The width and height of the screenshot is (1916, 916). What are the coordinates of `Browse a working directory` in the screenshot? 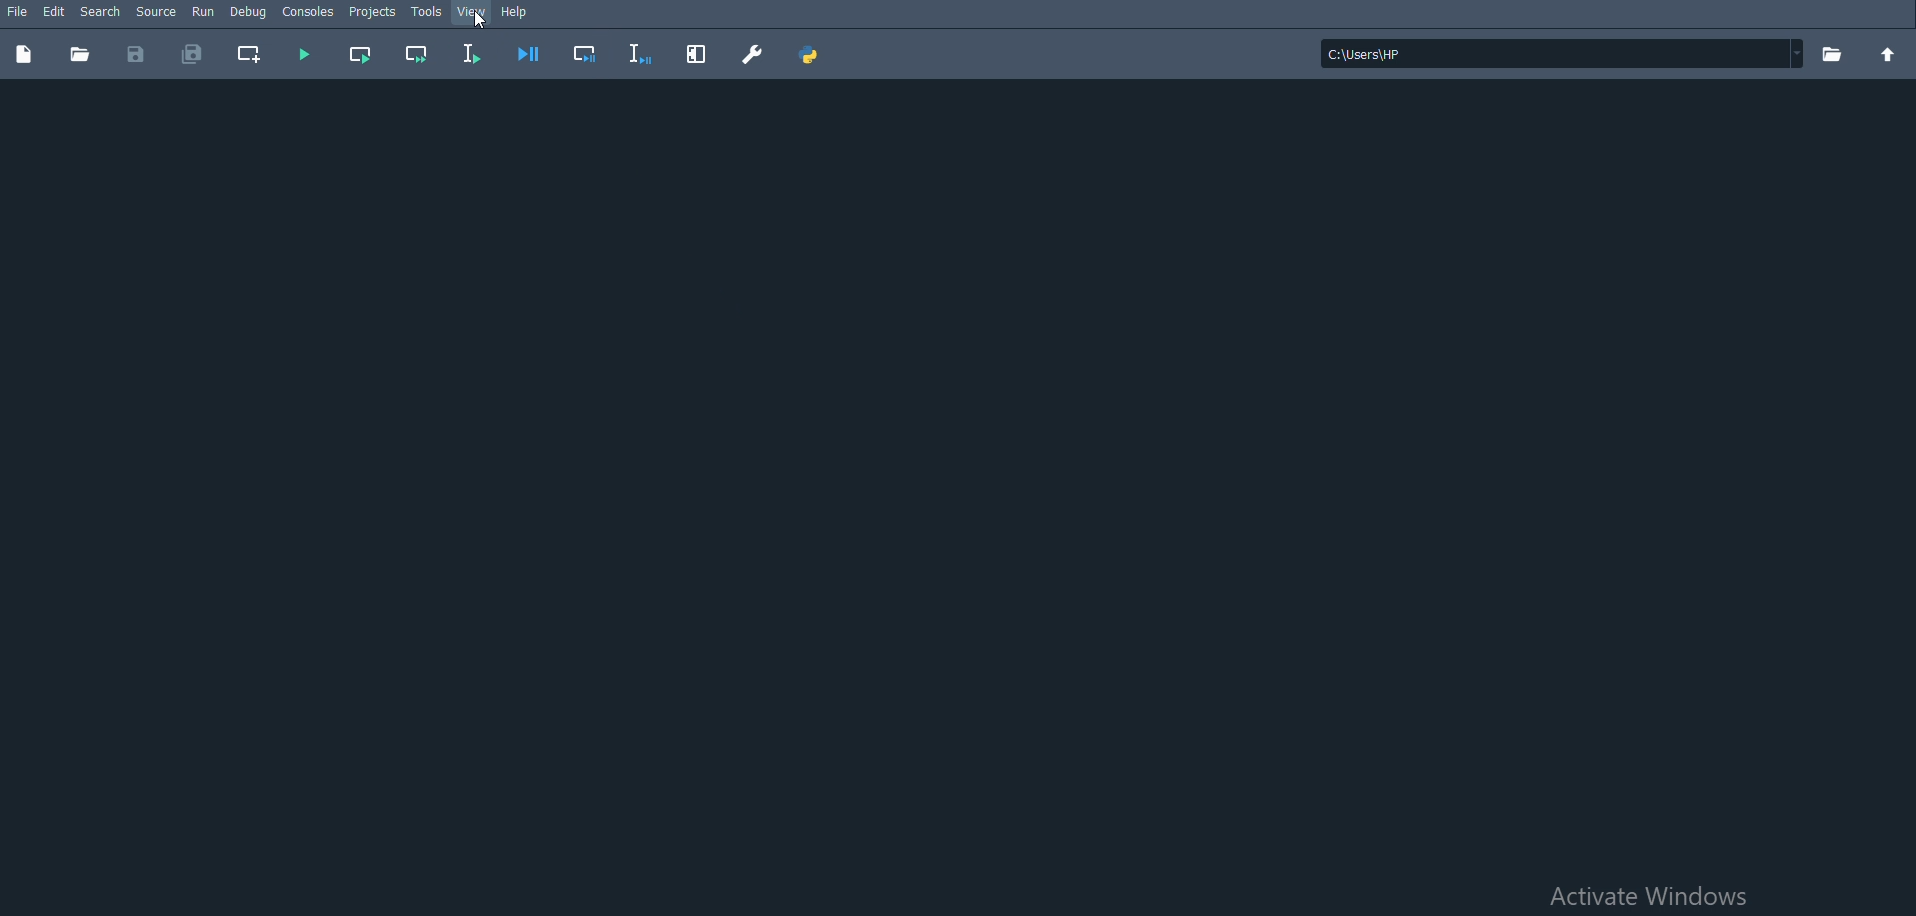 It's located at (1833, 54).